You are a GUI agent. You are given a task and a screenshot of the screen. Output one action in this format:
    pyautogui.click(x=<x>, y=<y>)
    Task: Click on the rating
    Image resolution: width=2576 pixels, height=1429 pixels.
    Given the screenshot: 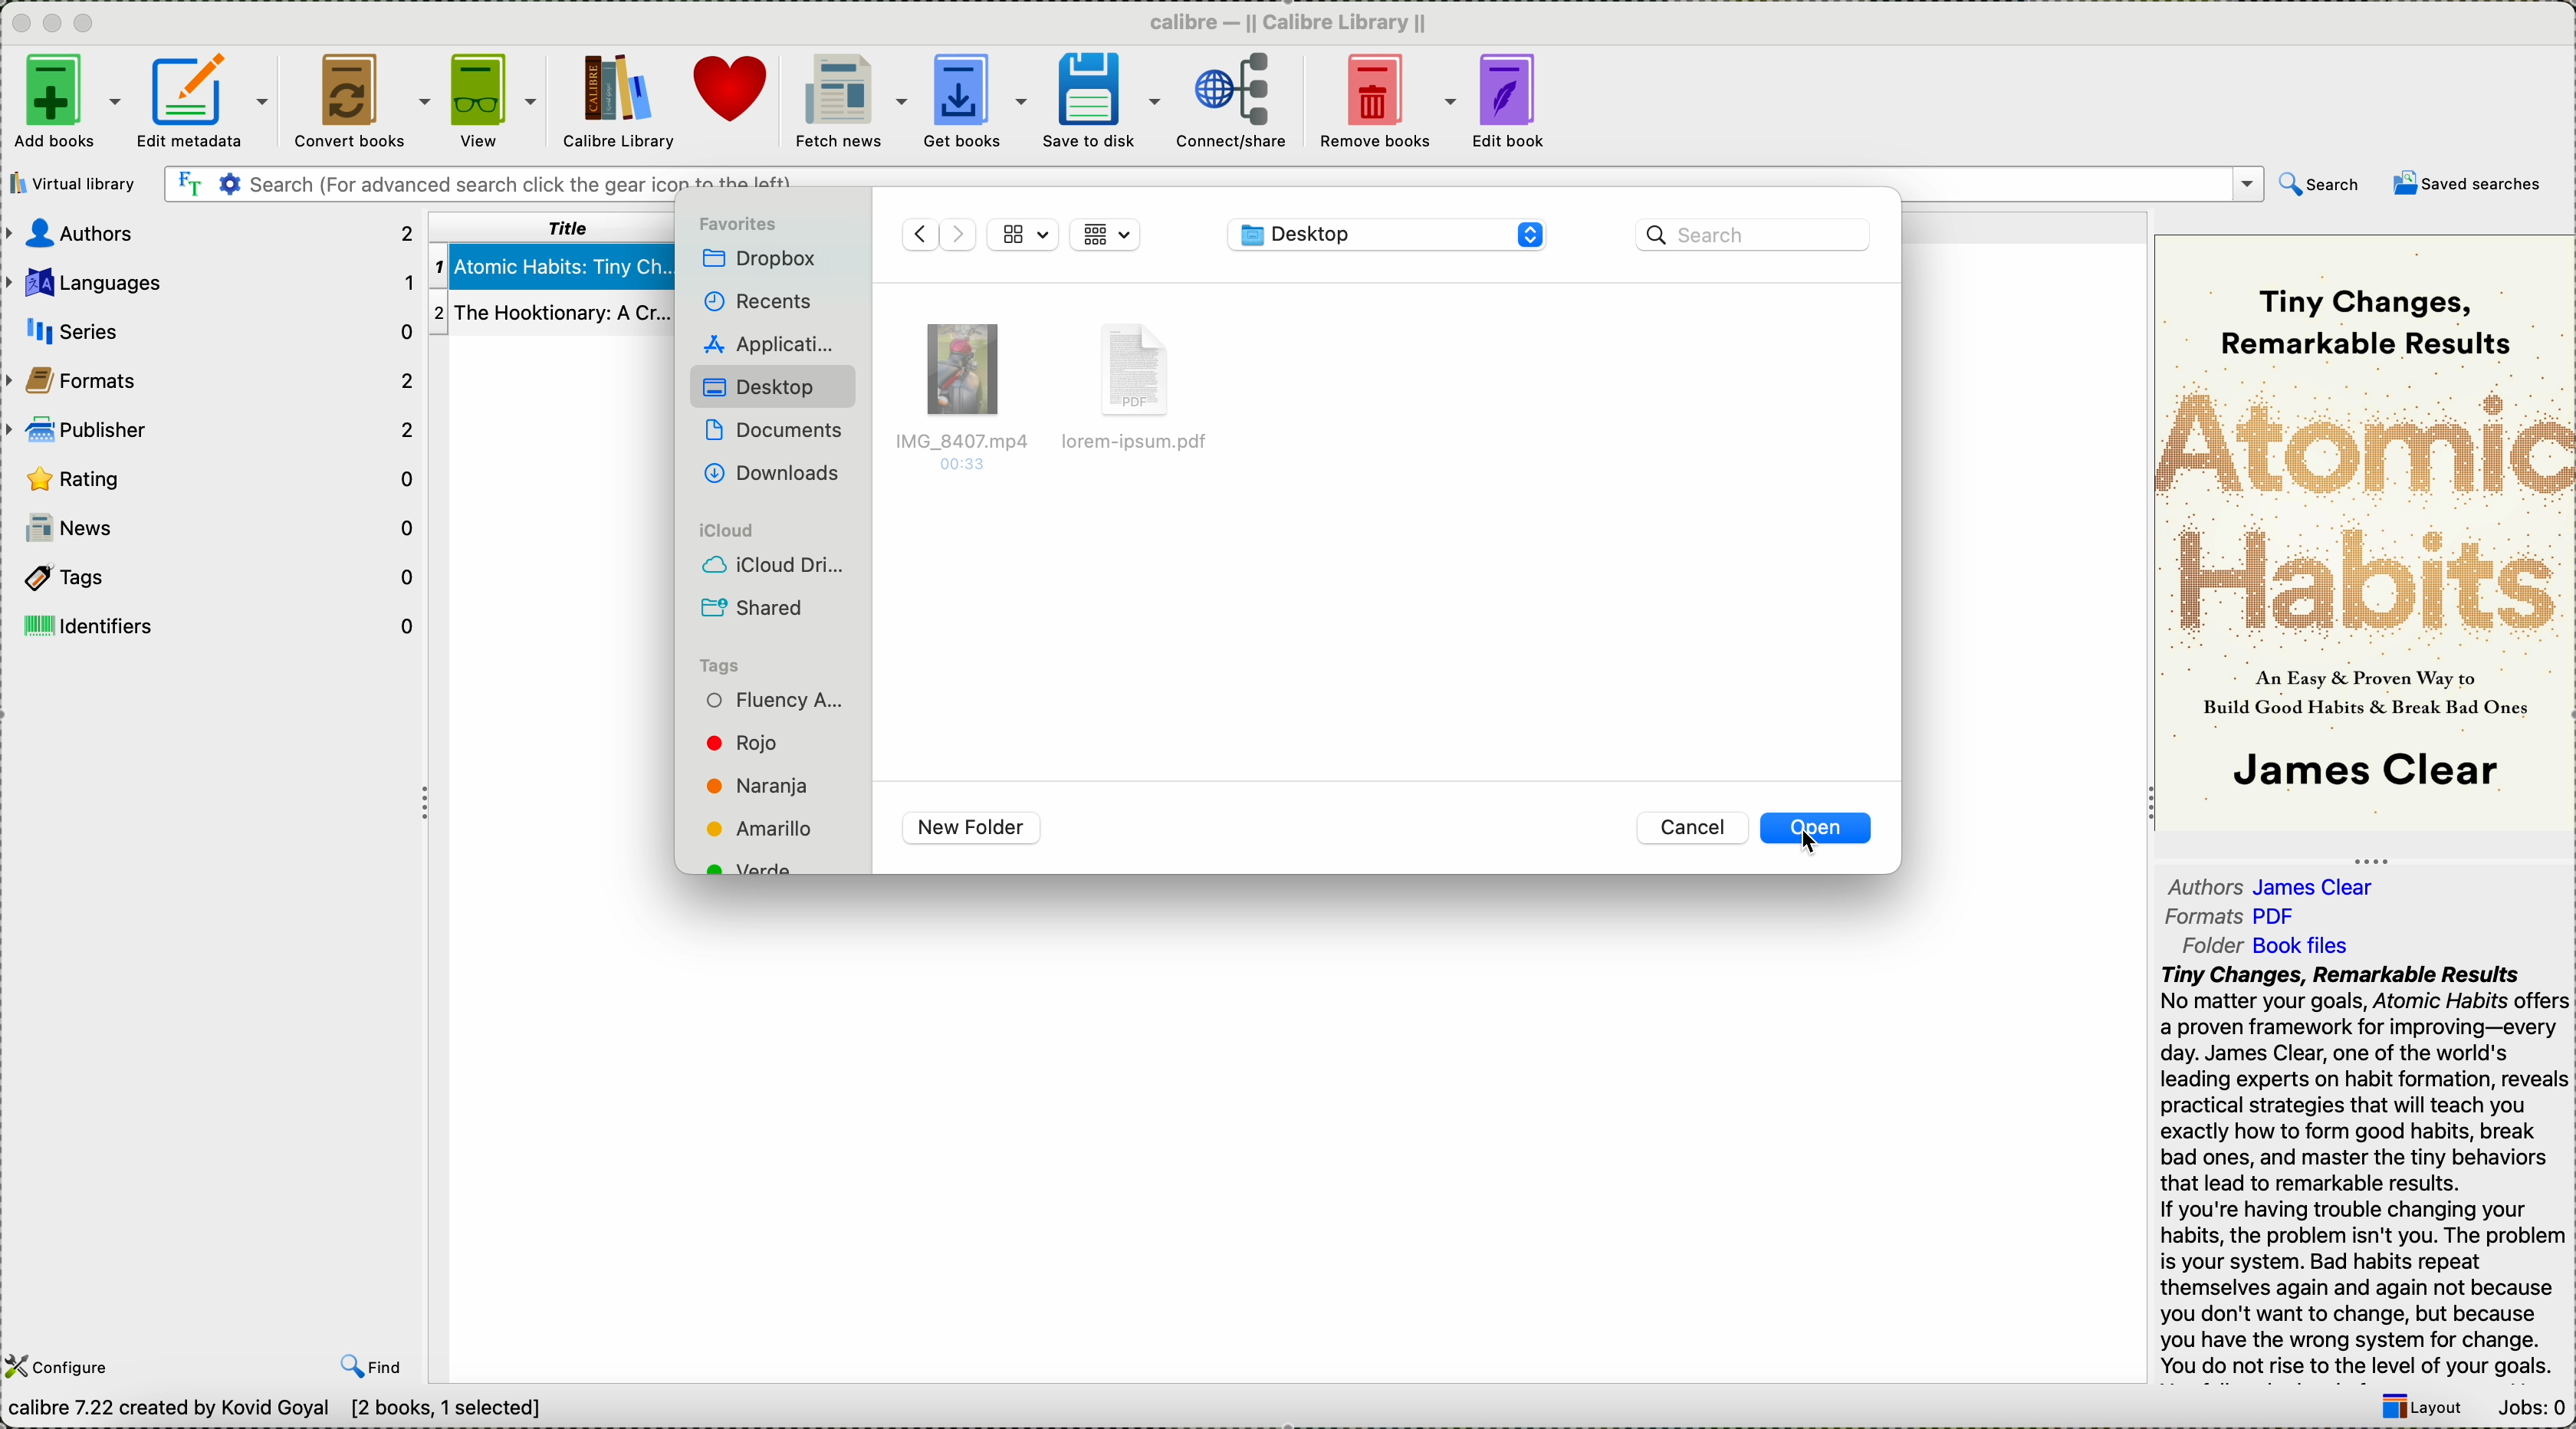 What is the action you would take?
    pyautogui.click(x=208, y=476)
    